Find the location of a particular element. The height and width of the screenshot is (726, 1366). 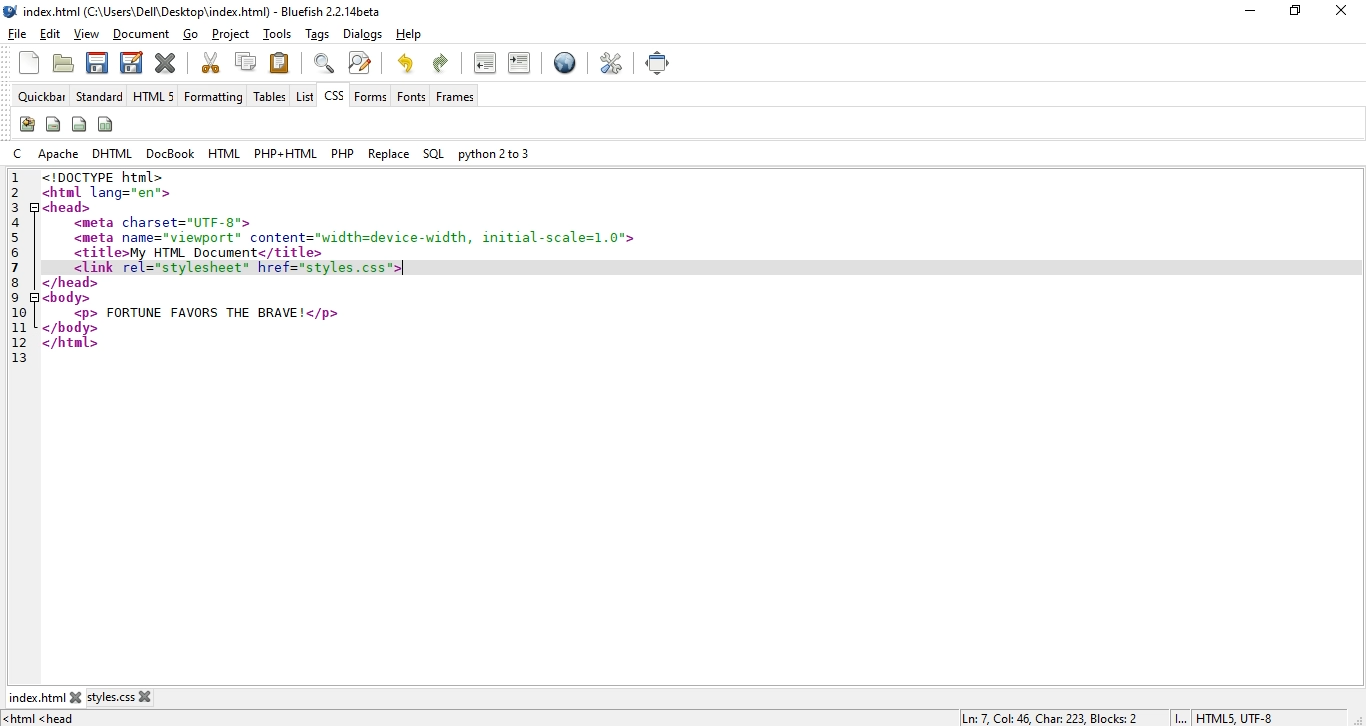

restore window is located at coordinates (1292, 13).